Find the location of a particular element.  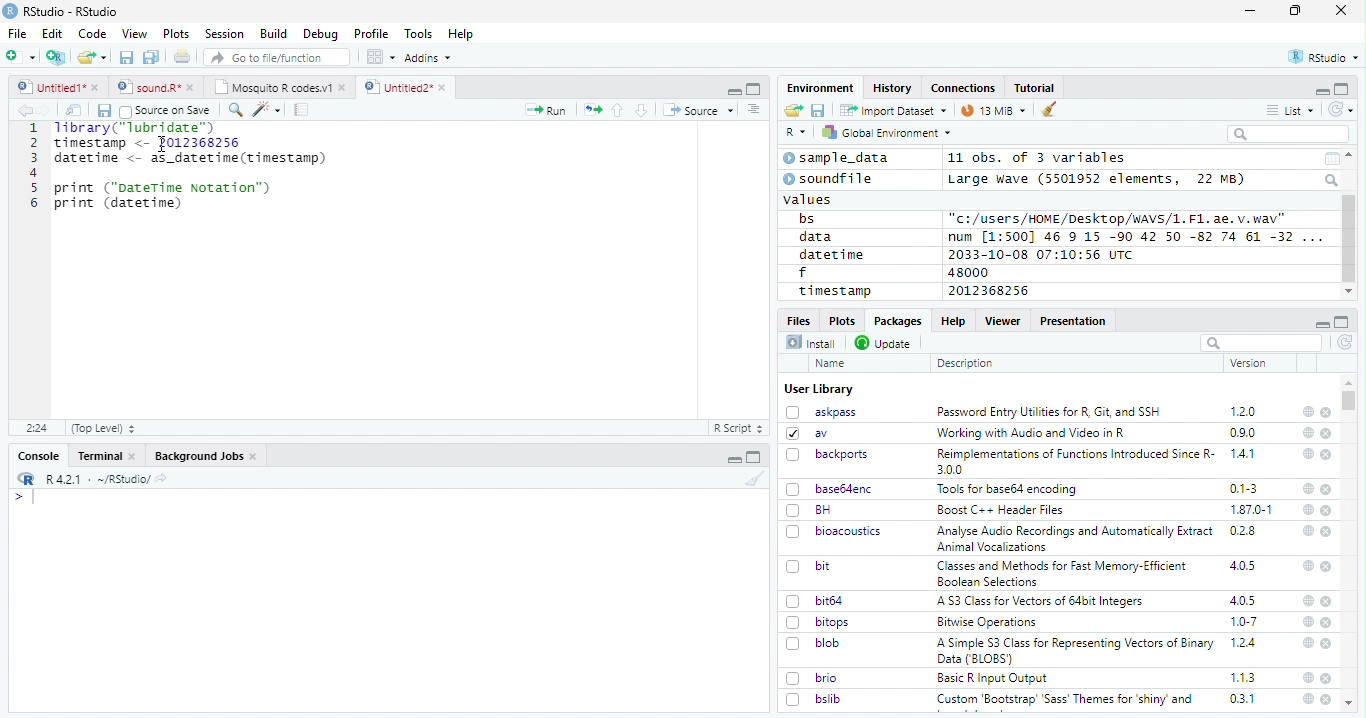

R 4.2.1 - ~/RStudio/ is located at coordinates (95, 479).